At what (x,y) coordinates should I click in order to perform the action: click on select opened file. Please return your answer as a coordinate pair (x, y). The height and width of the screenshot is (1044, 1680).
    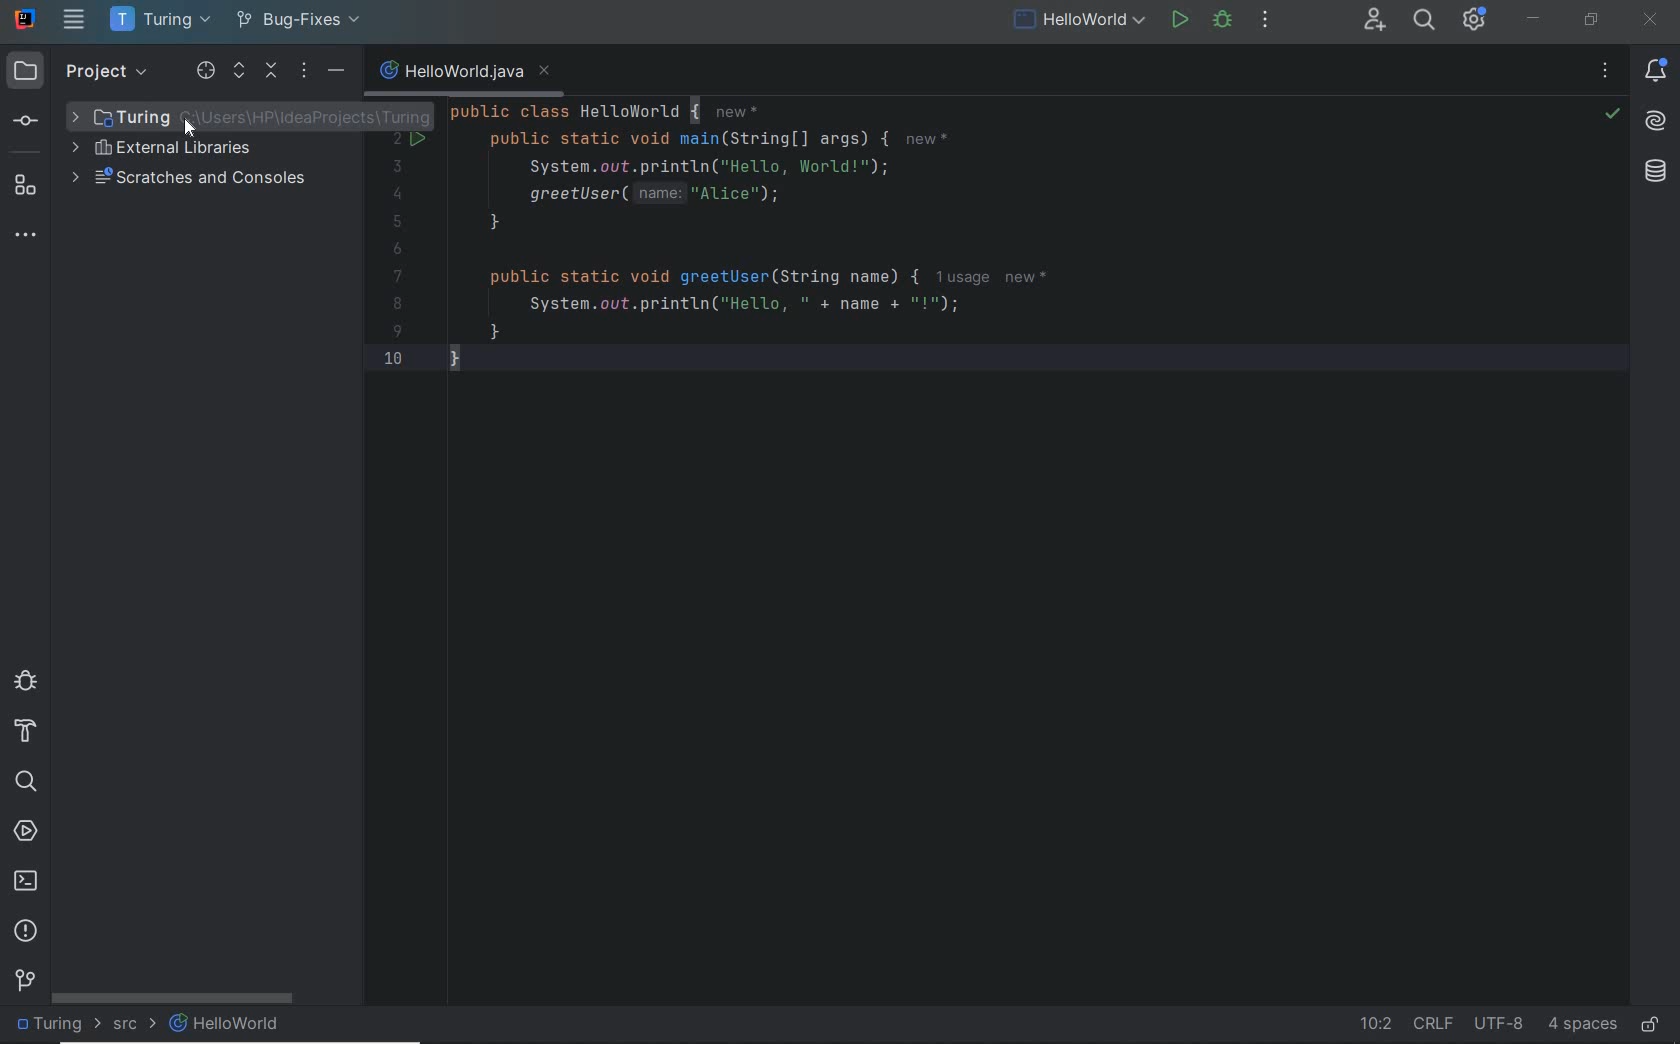
    Looking at the image, I should click on (205, 73).